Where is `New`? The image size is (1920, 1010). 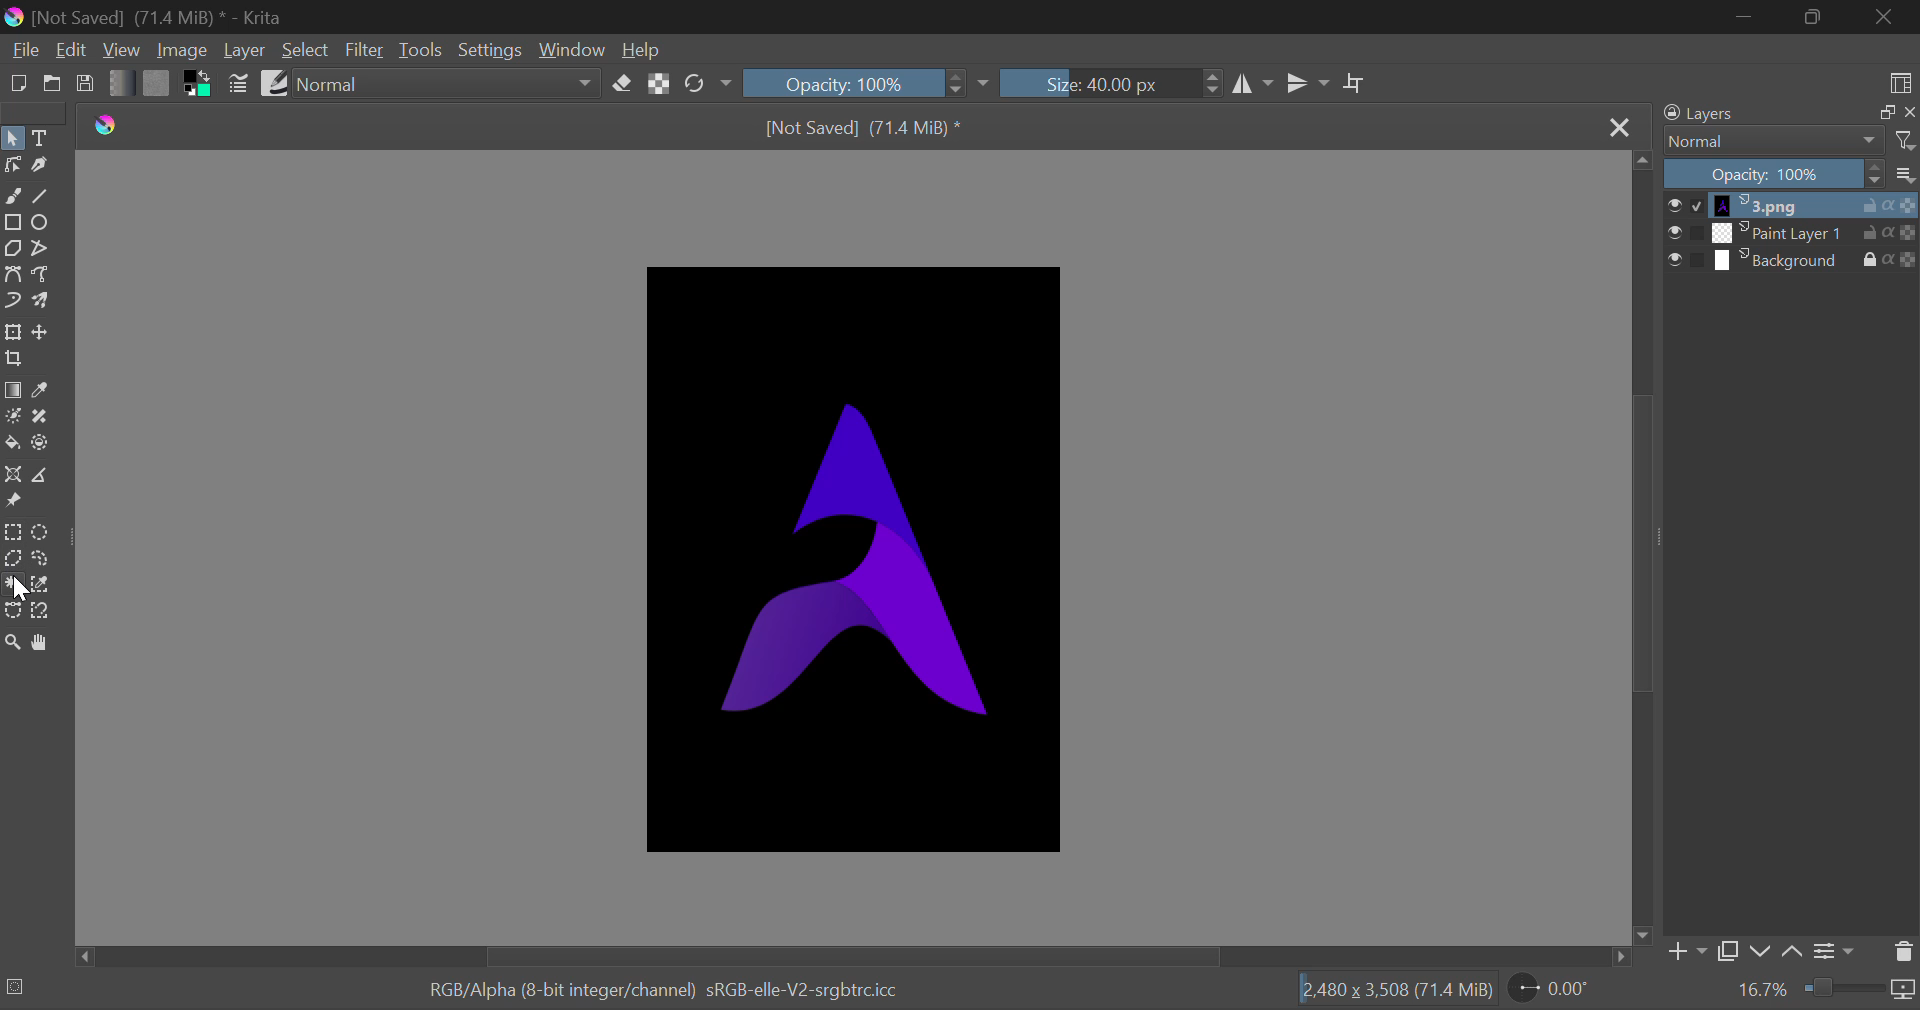
New is located at coordinates (18, 84).